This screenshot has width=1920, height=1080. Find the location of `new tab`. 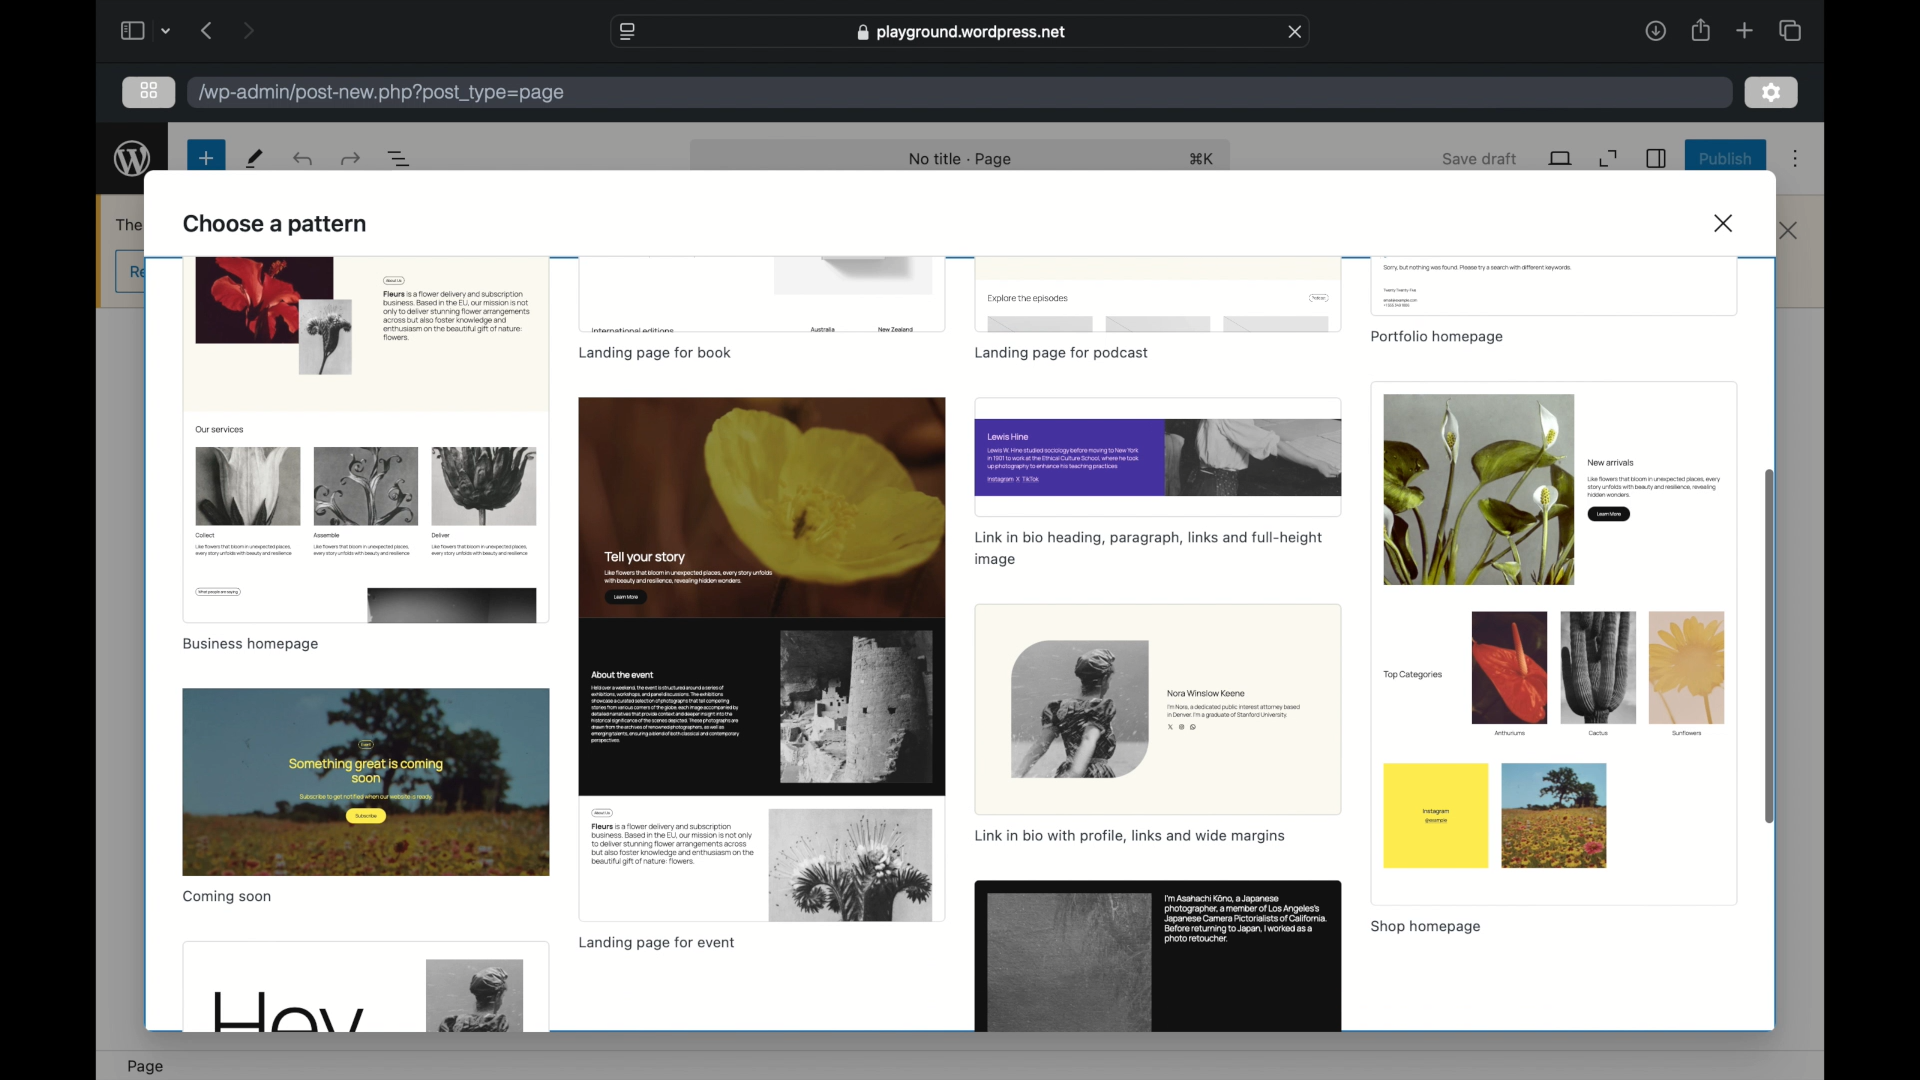

new tab is located at coordinates (1745, 30).